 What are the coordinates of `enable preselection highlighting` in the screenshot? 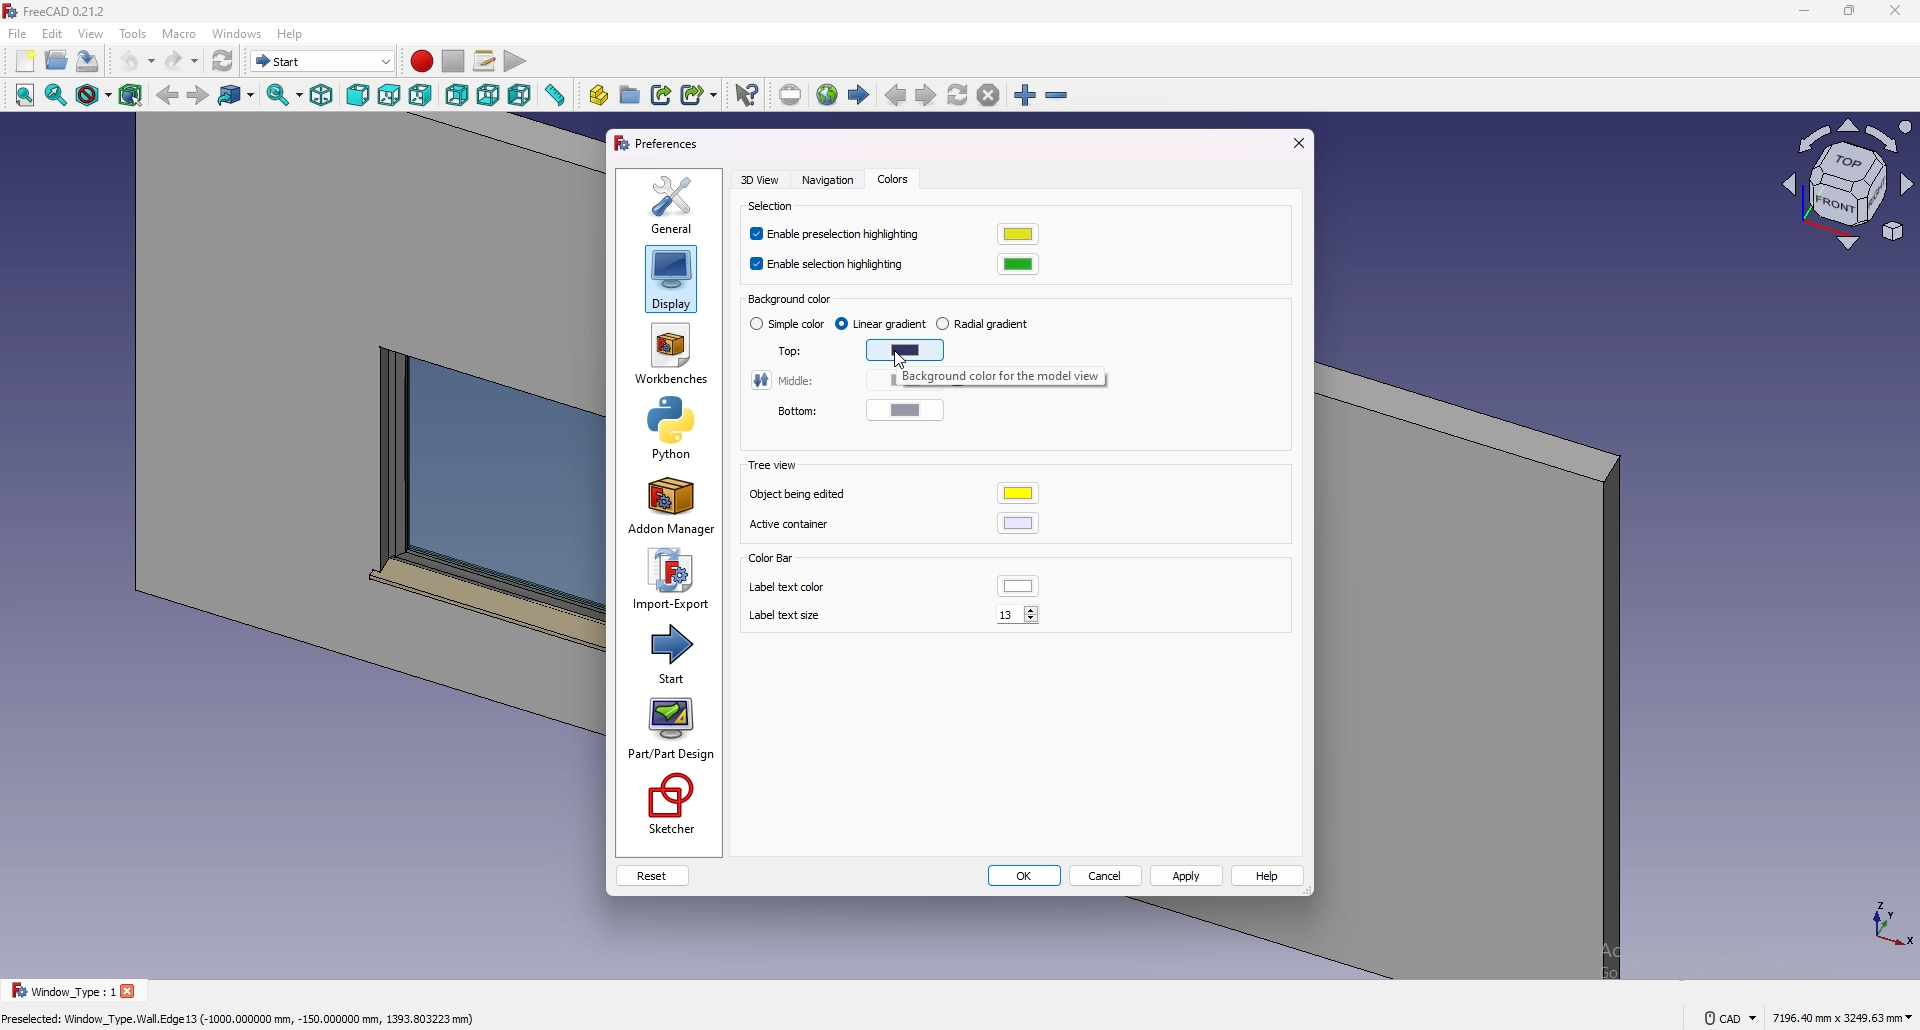 It's located at (839, 235).